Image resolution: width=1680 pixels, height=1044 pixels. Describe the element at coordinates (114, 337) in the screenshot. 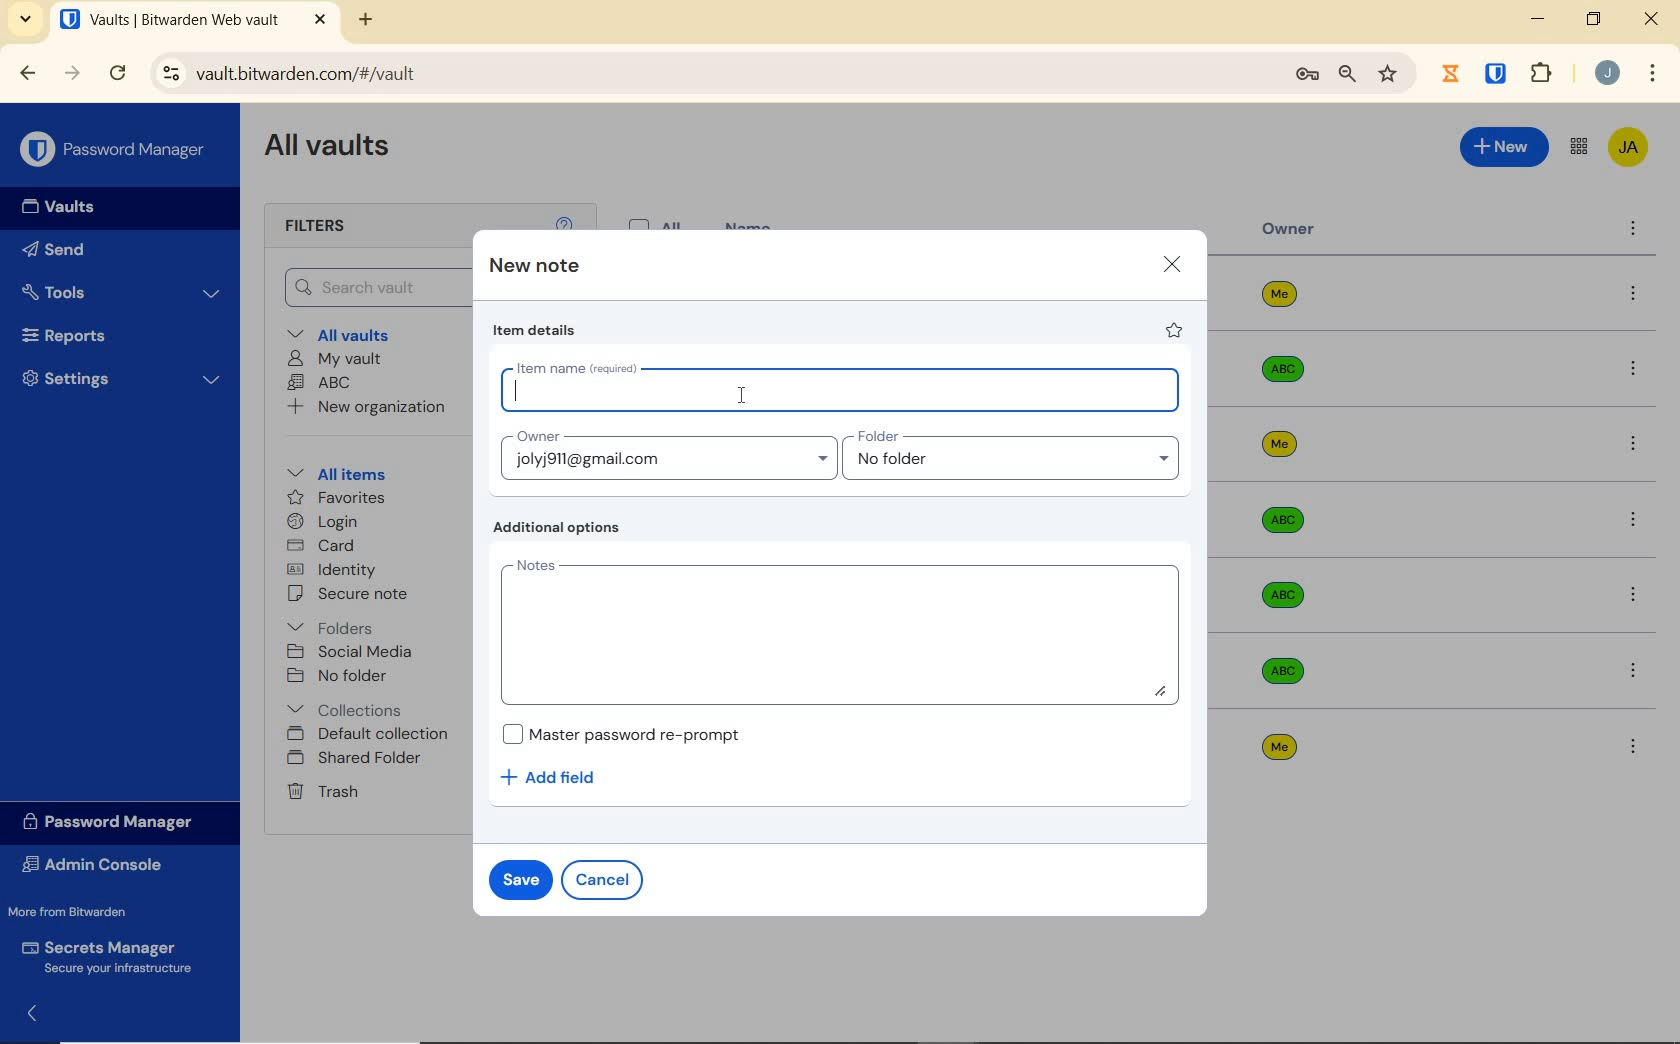

I see `Reports` at that location.